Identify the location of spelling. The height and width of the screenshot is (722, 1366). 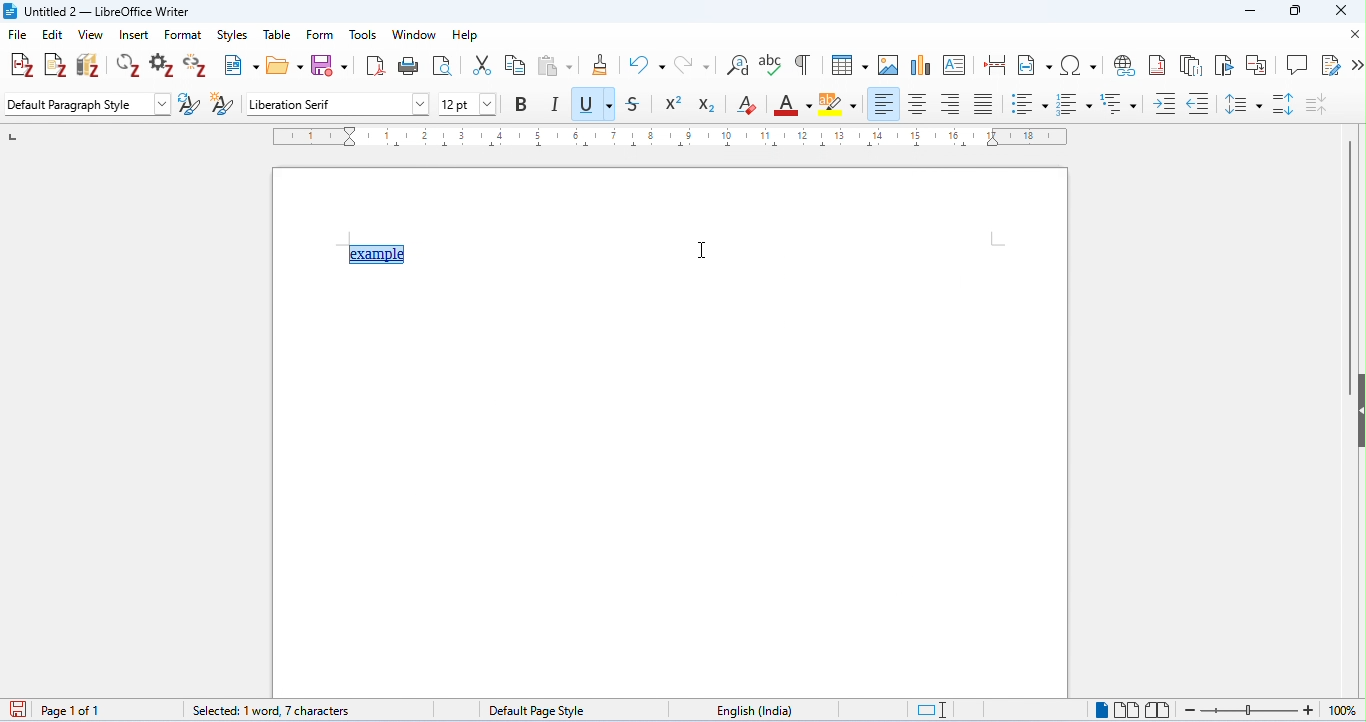
(772, 65).